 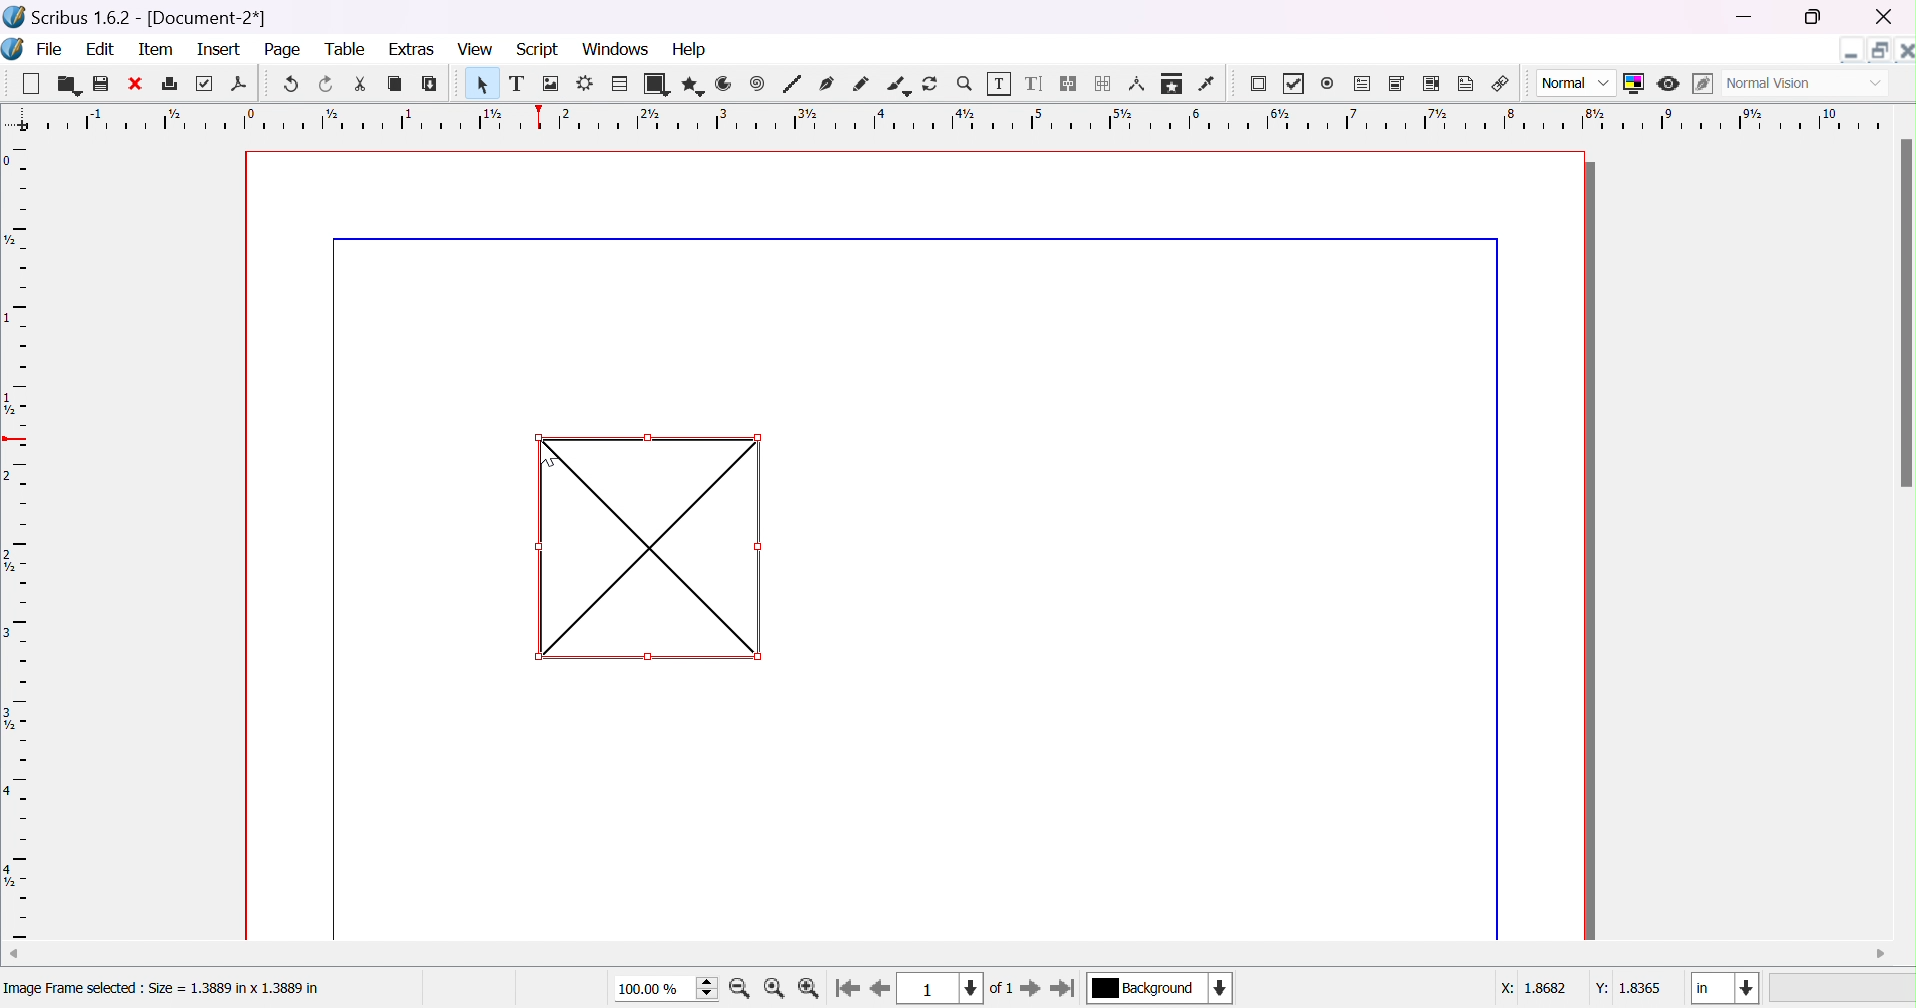 What do you see at coordinates (484, 86) in the screenshot?
I see `select item` at bounding box center [484, 86].